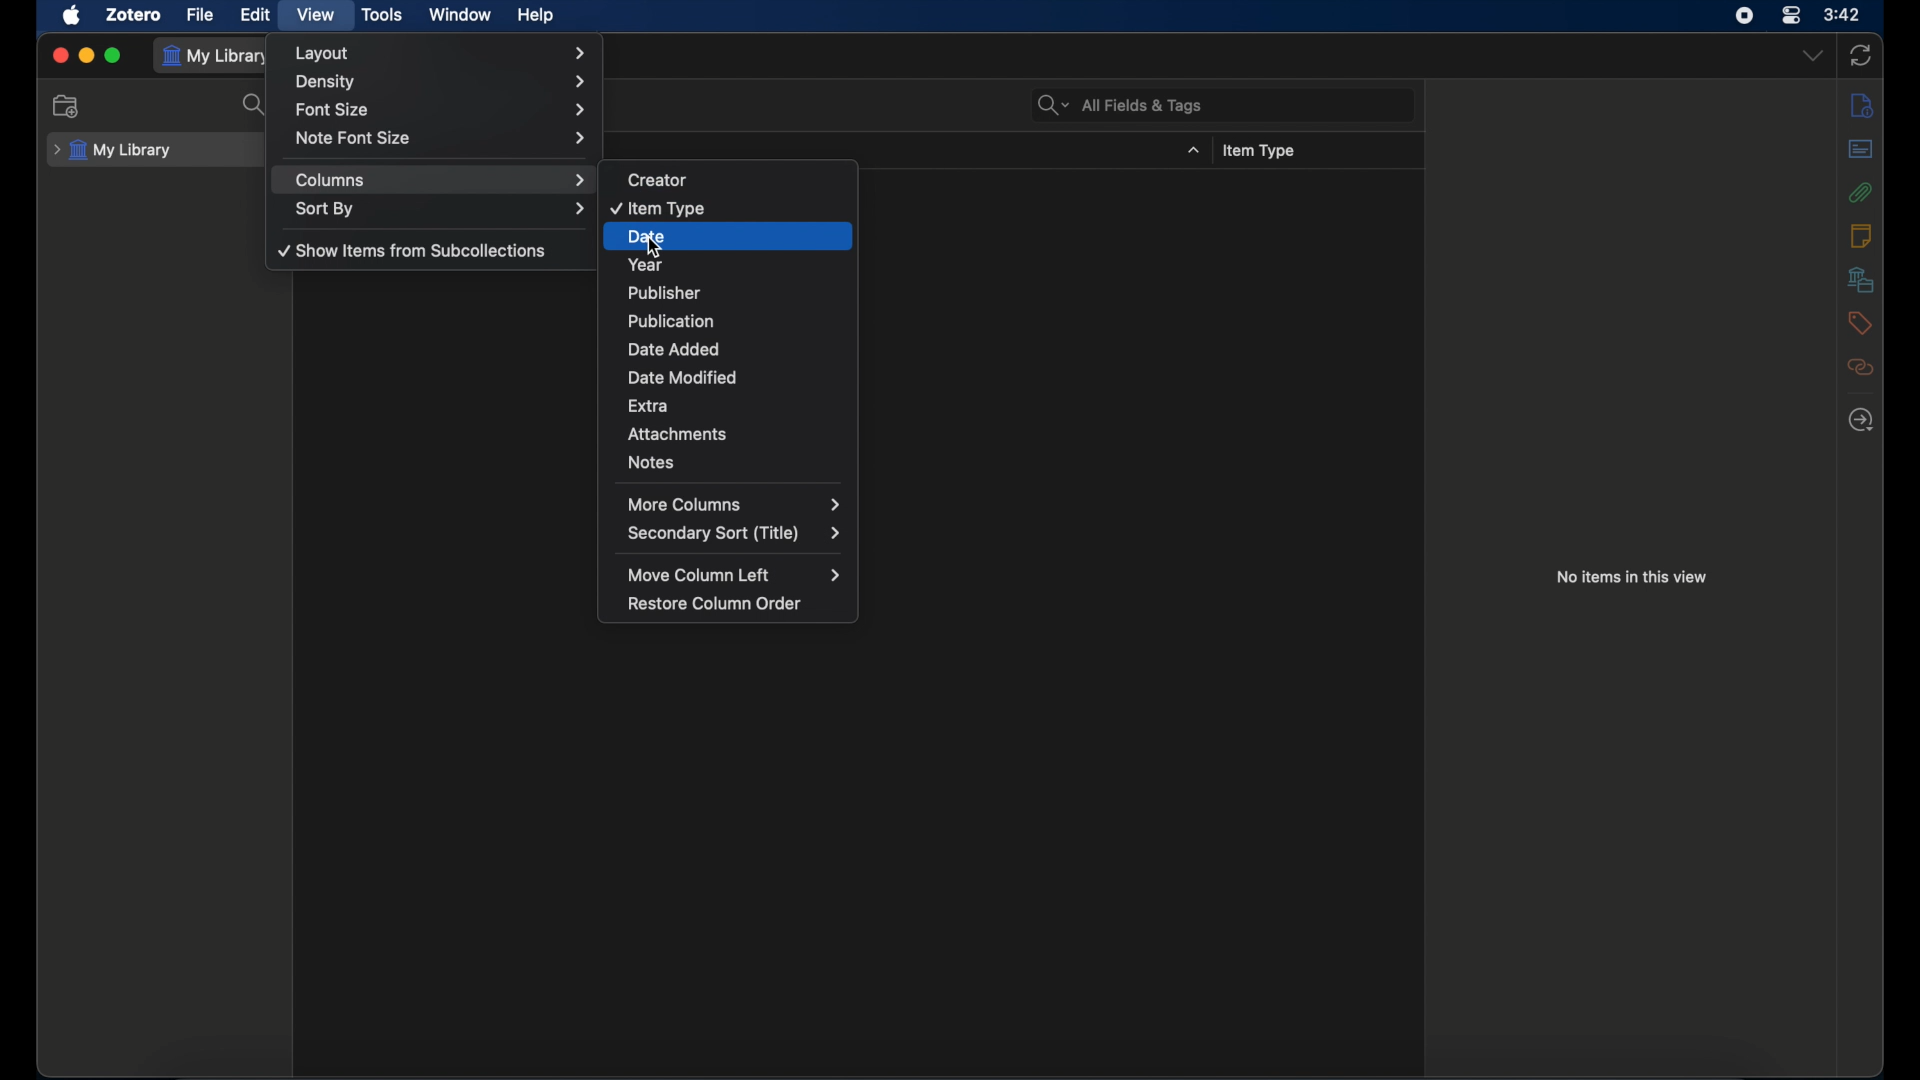 This screenshot has height=1080, width=1920. Describe the element at coordinates (440, 82) in the screenshot. I see `density` at that location.